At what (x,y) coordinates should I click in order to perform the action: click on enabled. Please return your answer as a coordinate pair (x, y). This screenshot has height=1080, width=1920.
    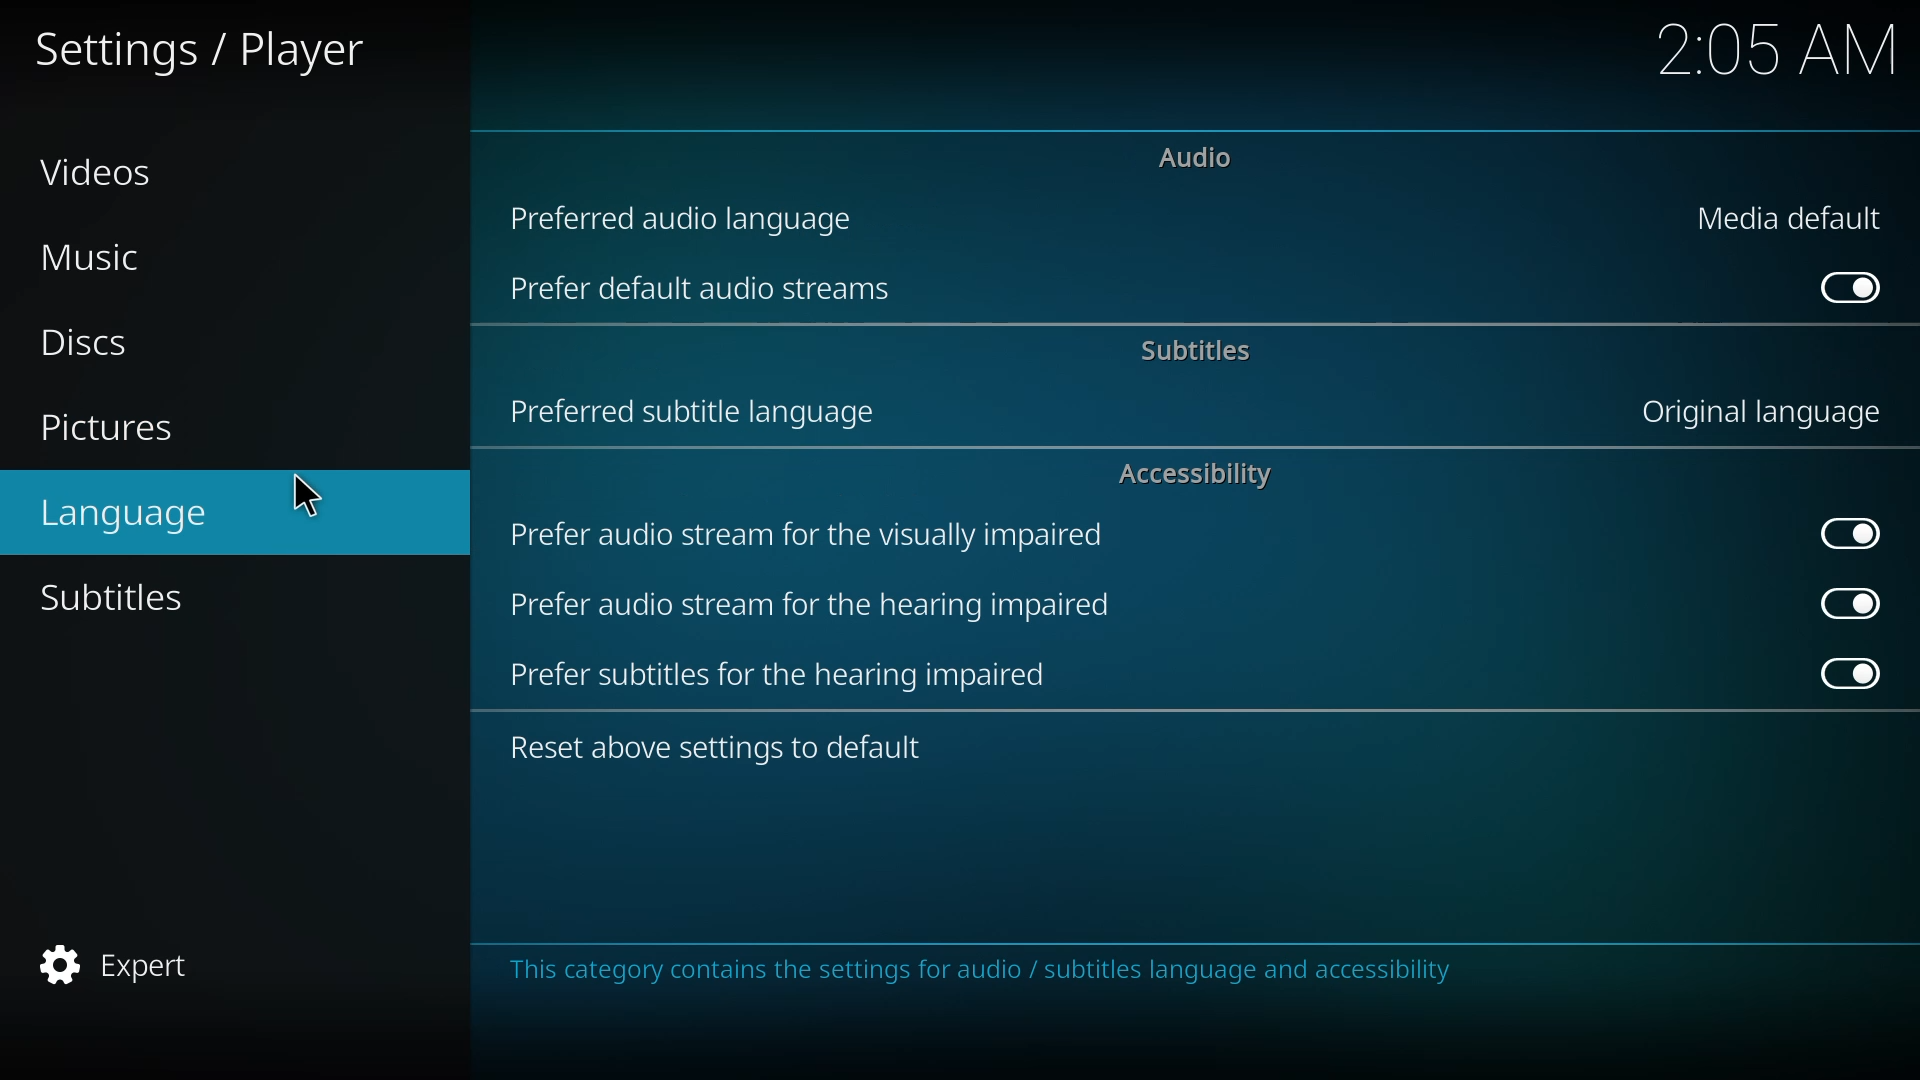
    Looking at the image, I should click on (1850, 675).